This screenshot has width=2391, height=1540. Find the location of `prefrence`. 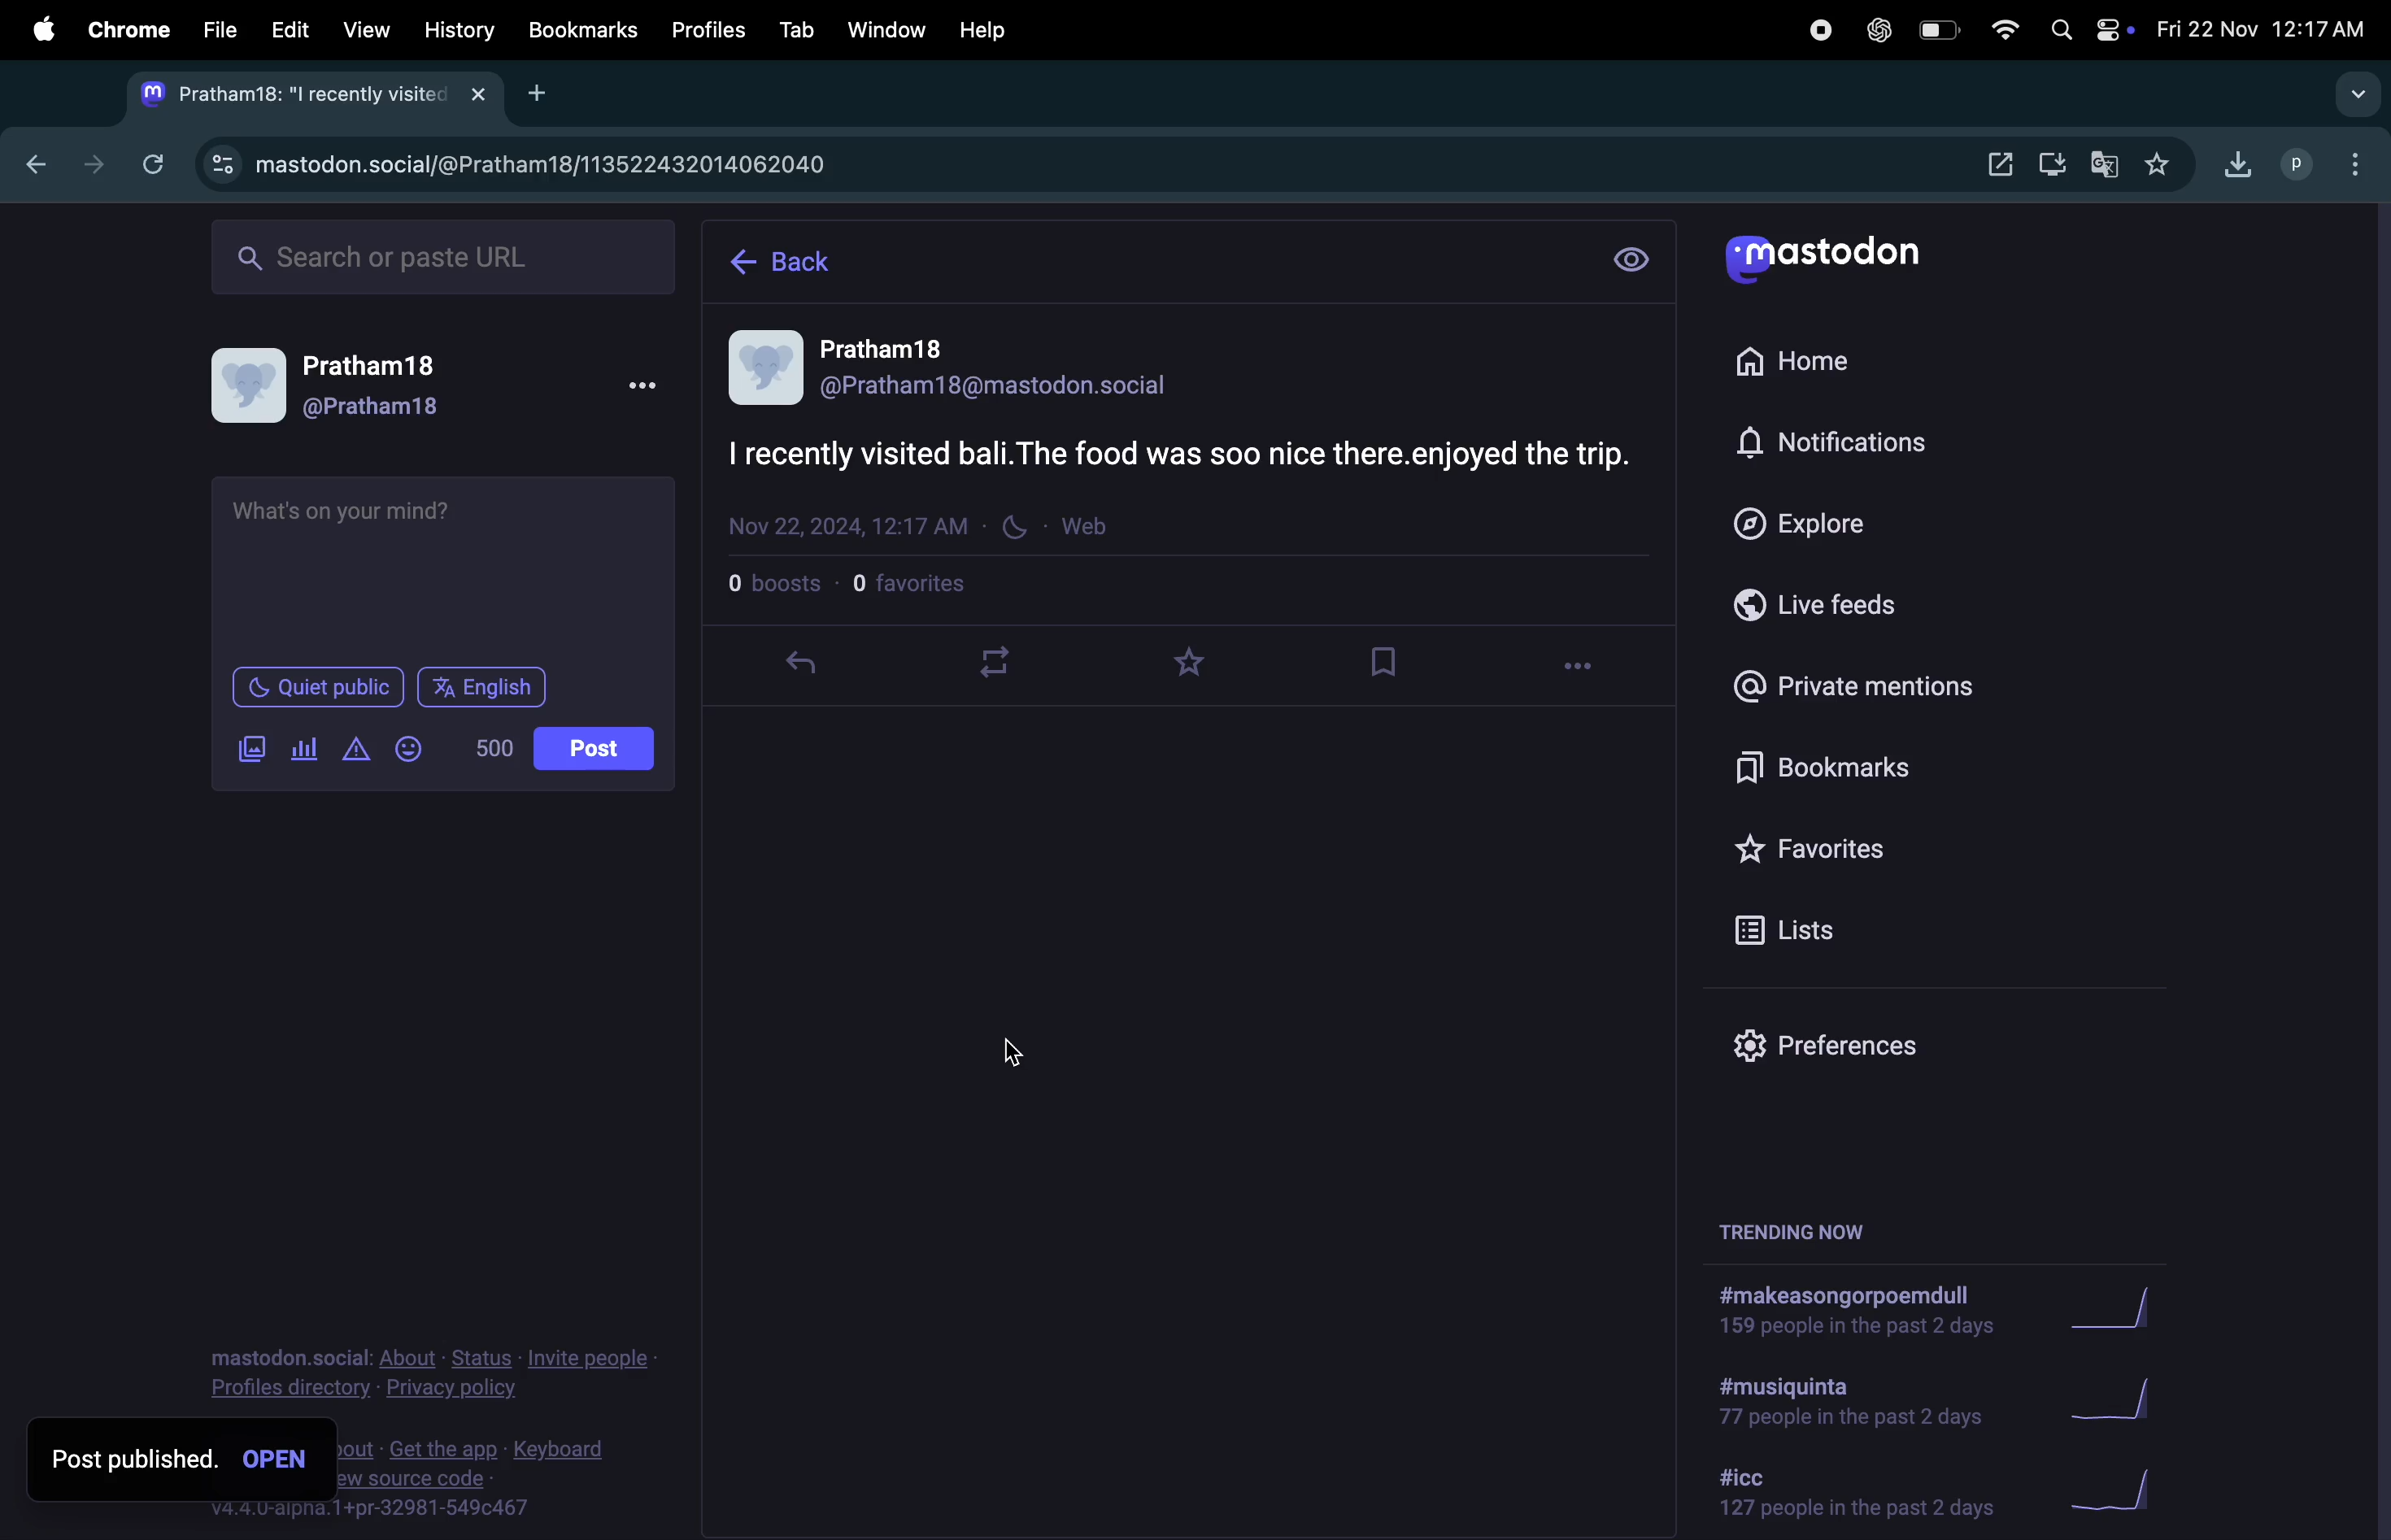

prefrence is located at coordinates (1842, 1045).